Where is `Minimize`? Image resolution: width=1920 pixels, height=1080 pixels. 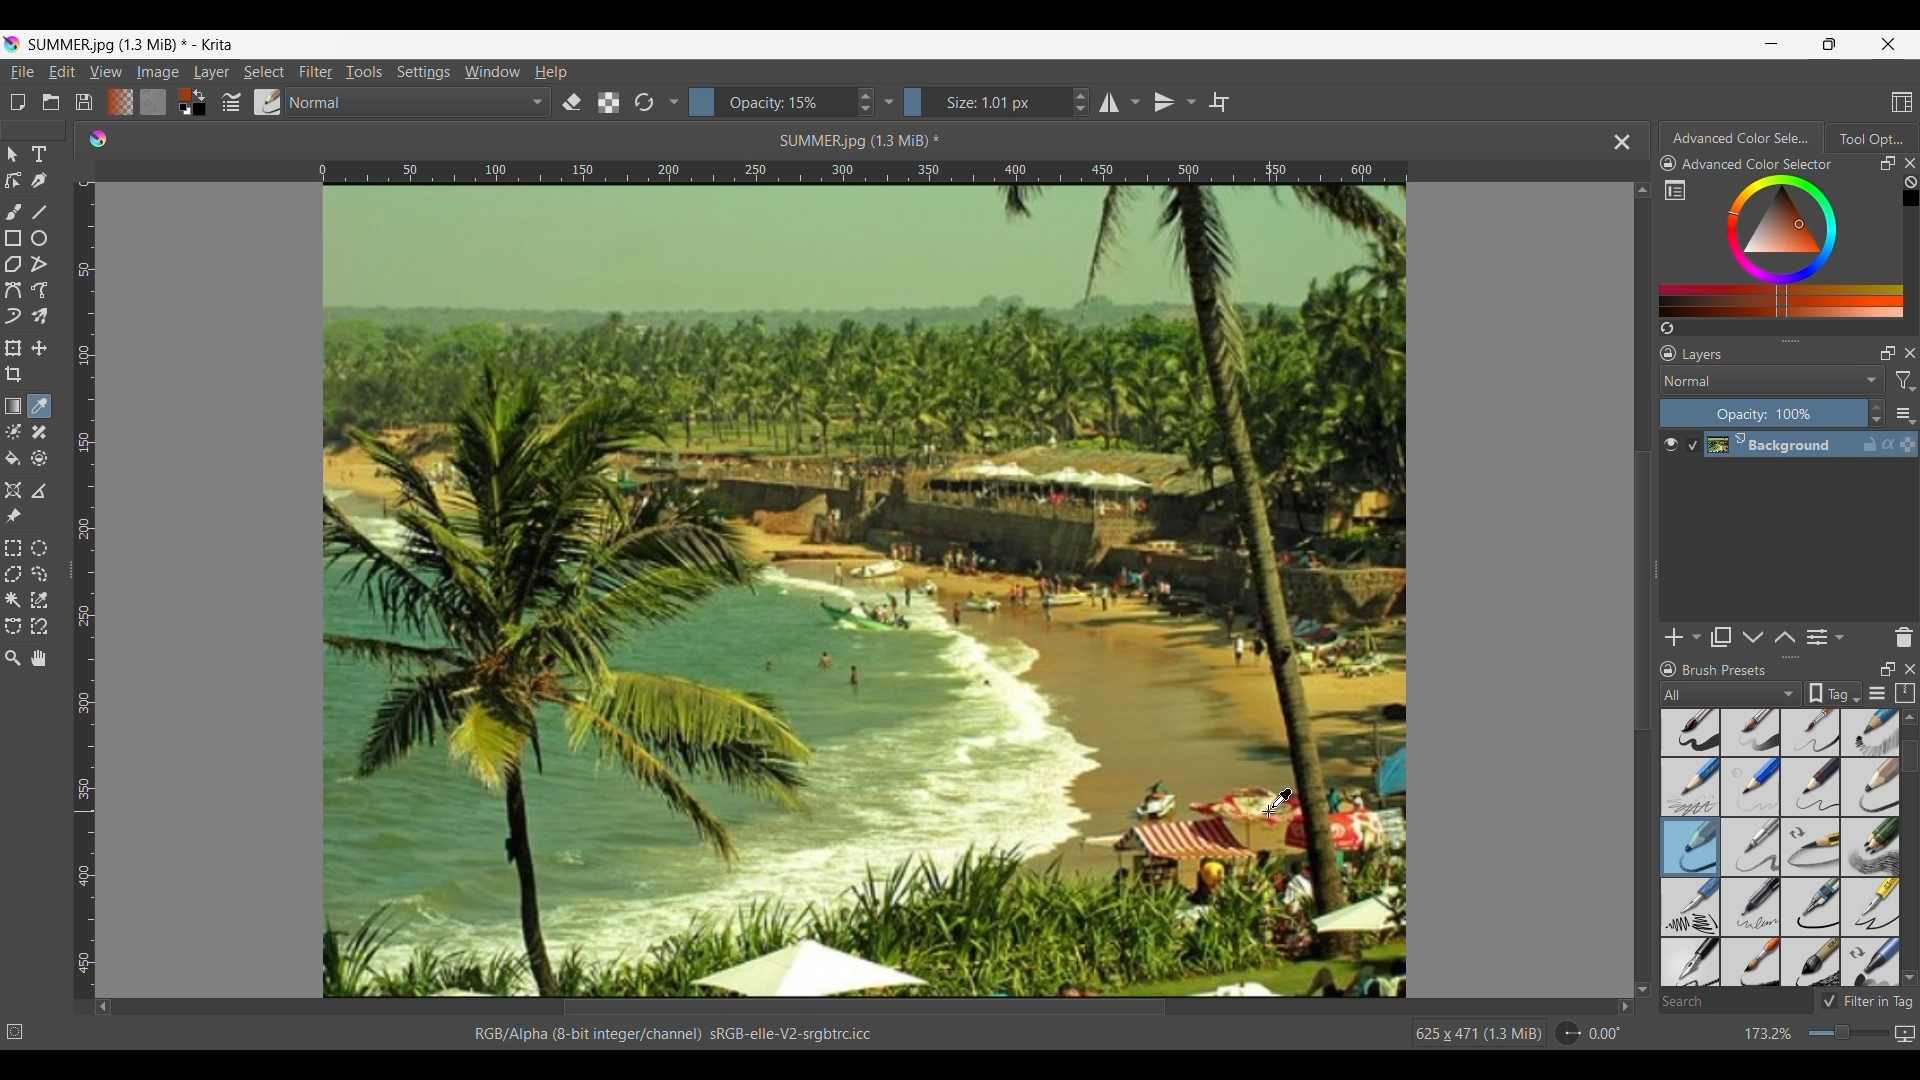
Minimize is located at coordinates (1772, 44).